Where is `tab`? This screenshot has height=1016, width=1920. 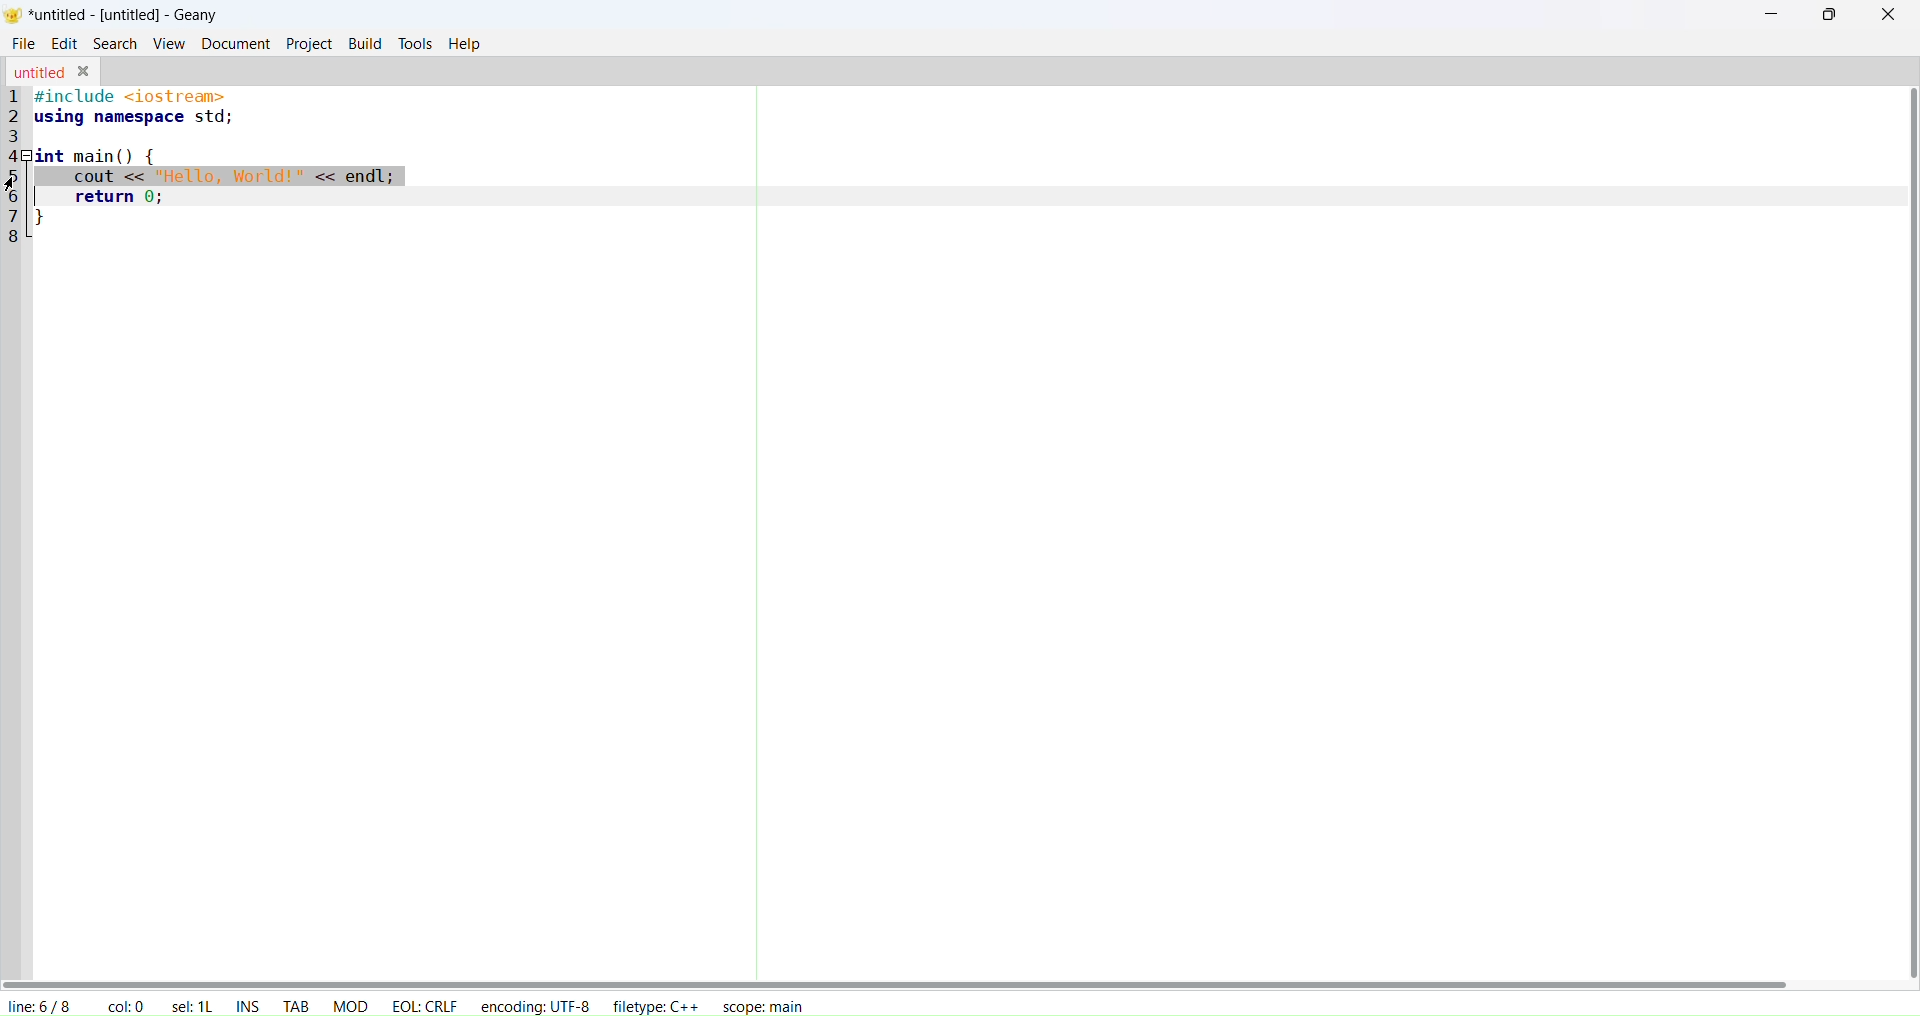 tab is located at coordinates (296, 1003).